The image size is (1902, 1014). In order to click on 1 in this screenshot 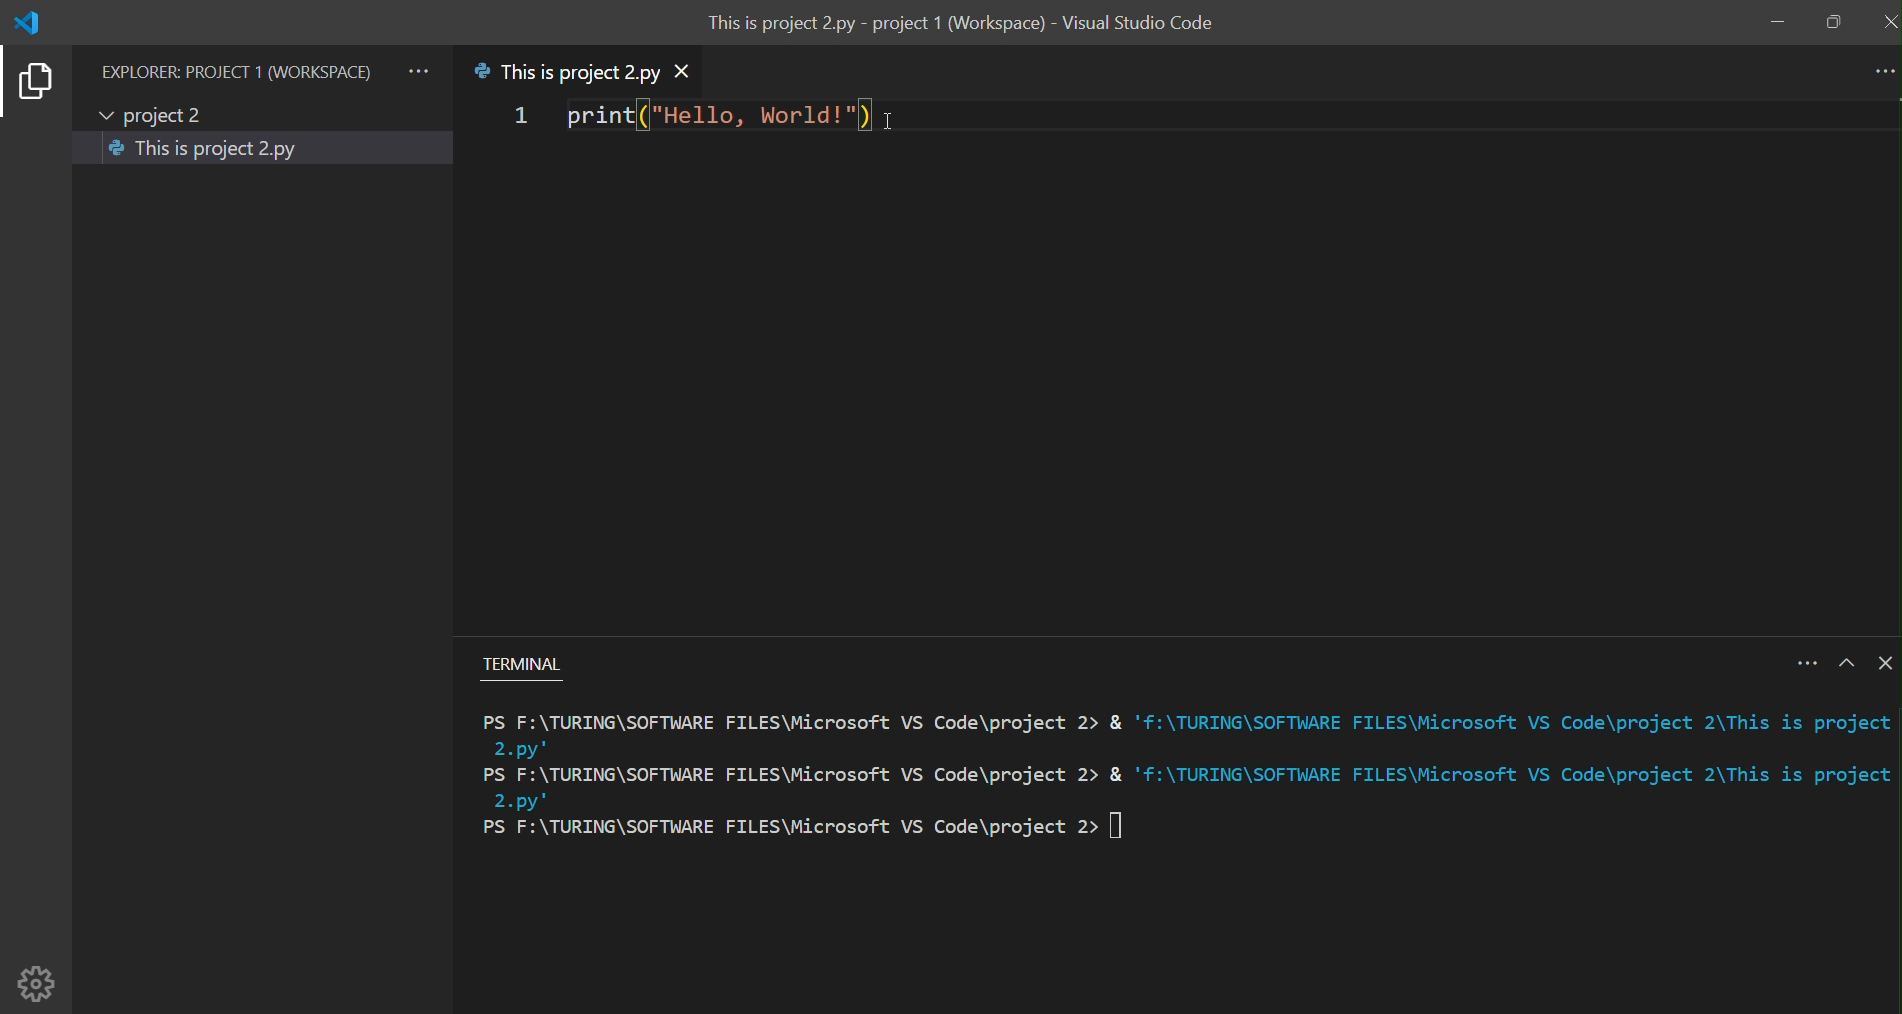, I will do `click(517, 117)`.